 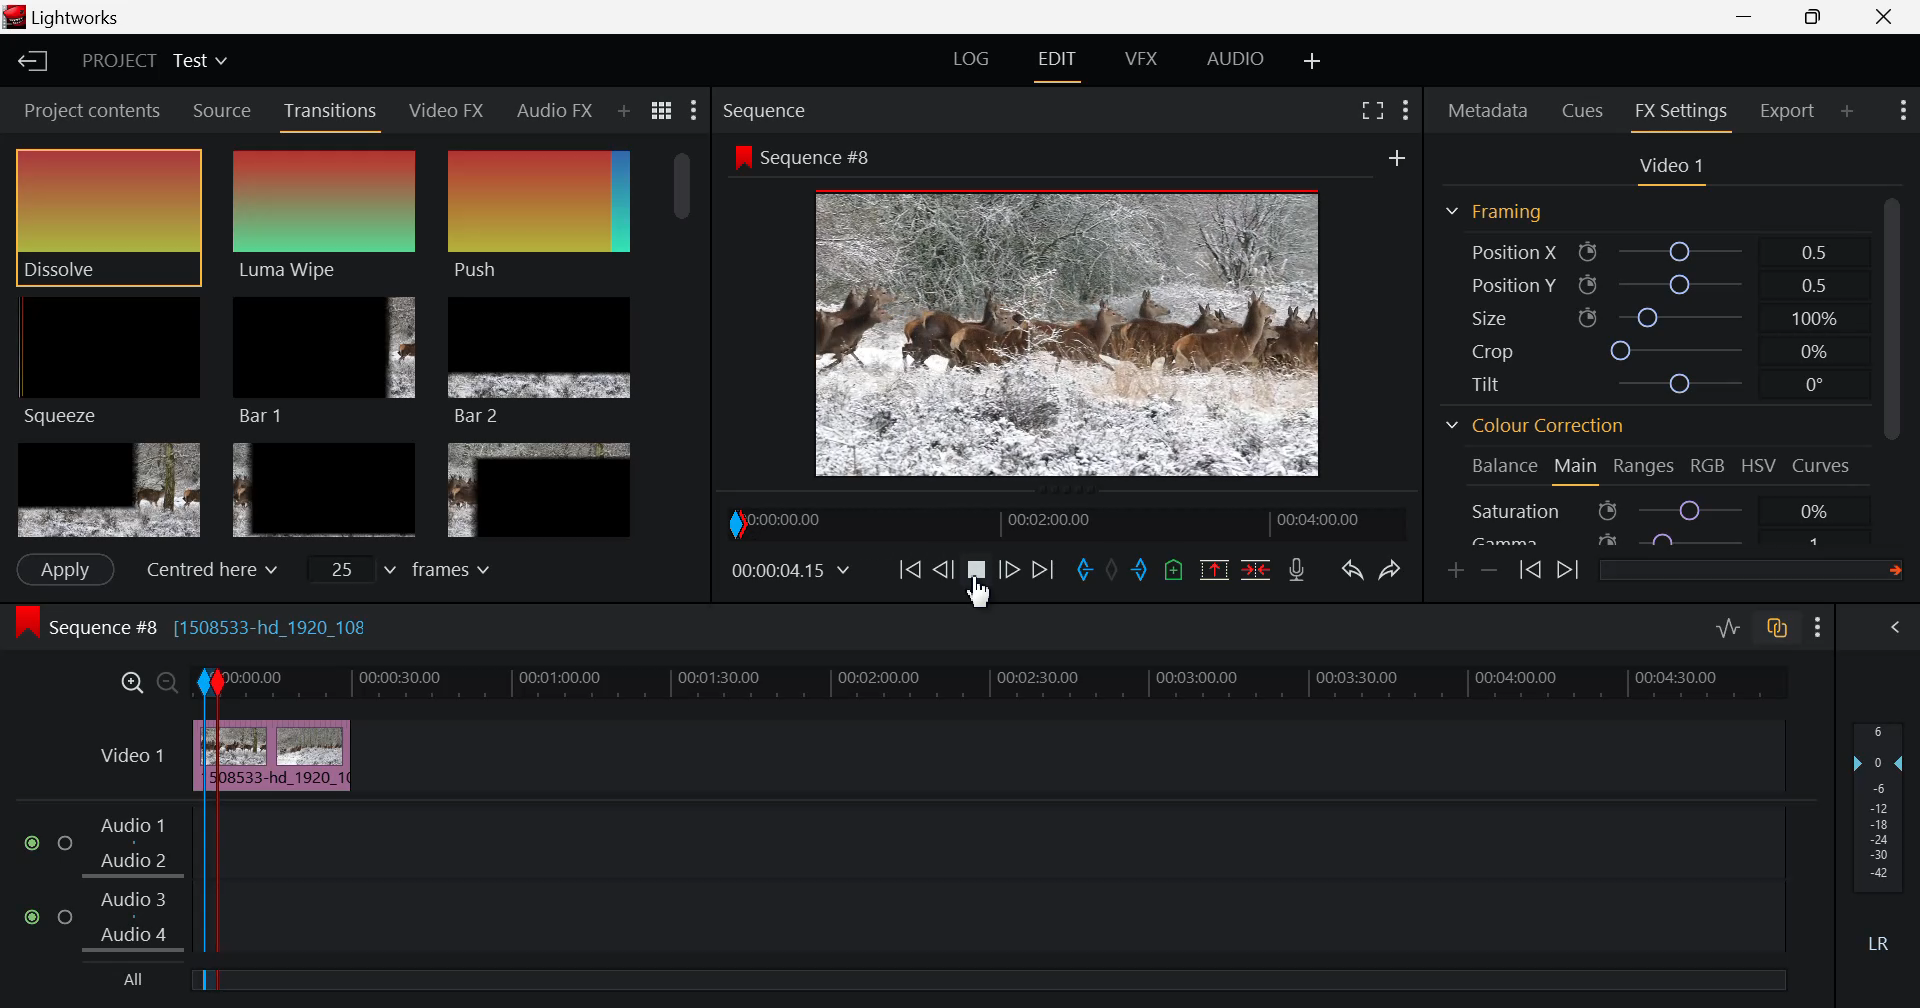 What do you see at coordinates (1674, 168) in the screenshot?
I see `Video 1 settings open` at bounding box center [1674, 168].